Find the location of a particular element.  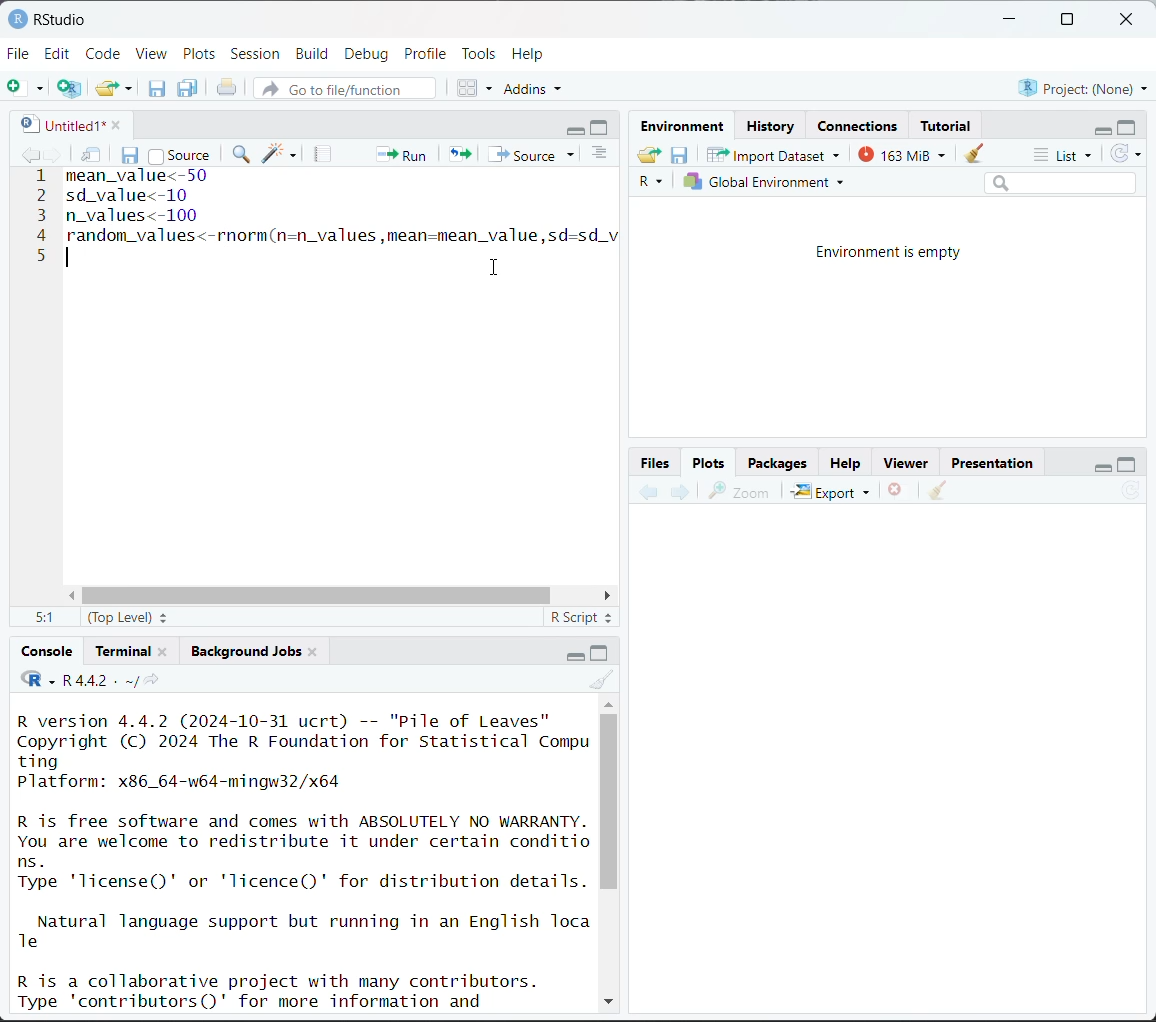

save current document is located at coordinates (131, 153).